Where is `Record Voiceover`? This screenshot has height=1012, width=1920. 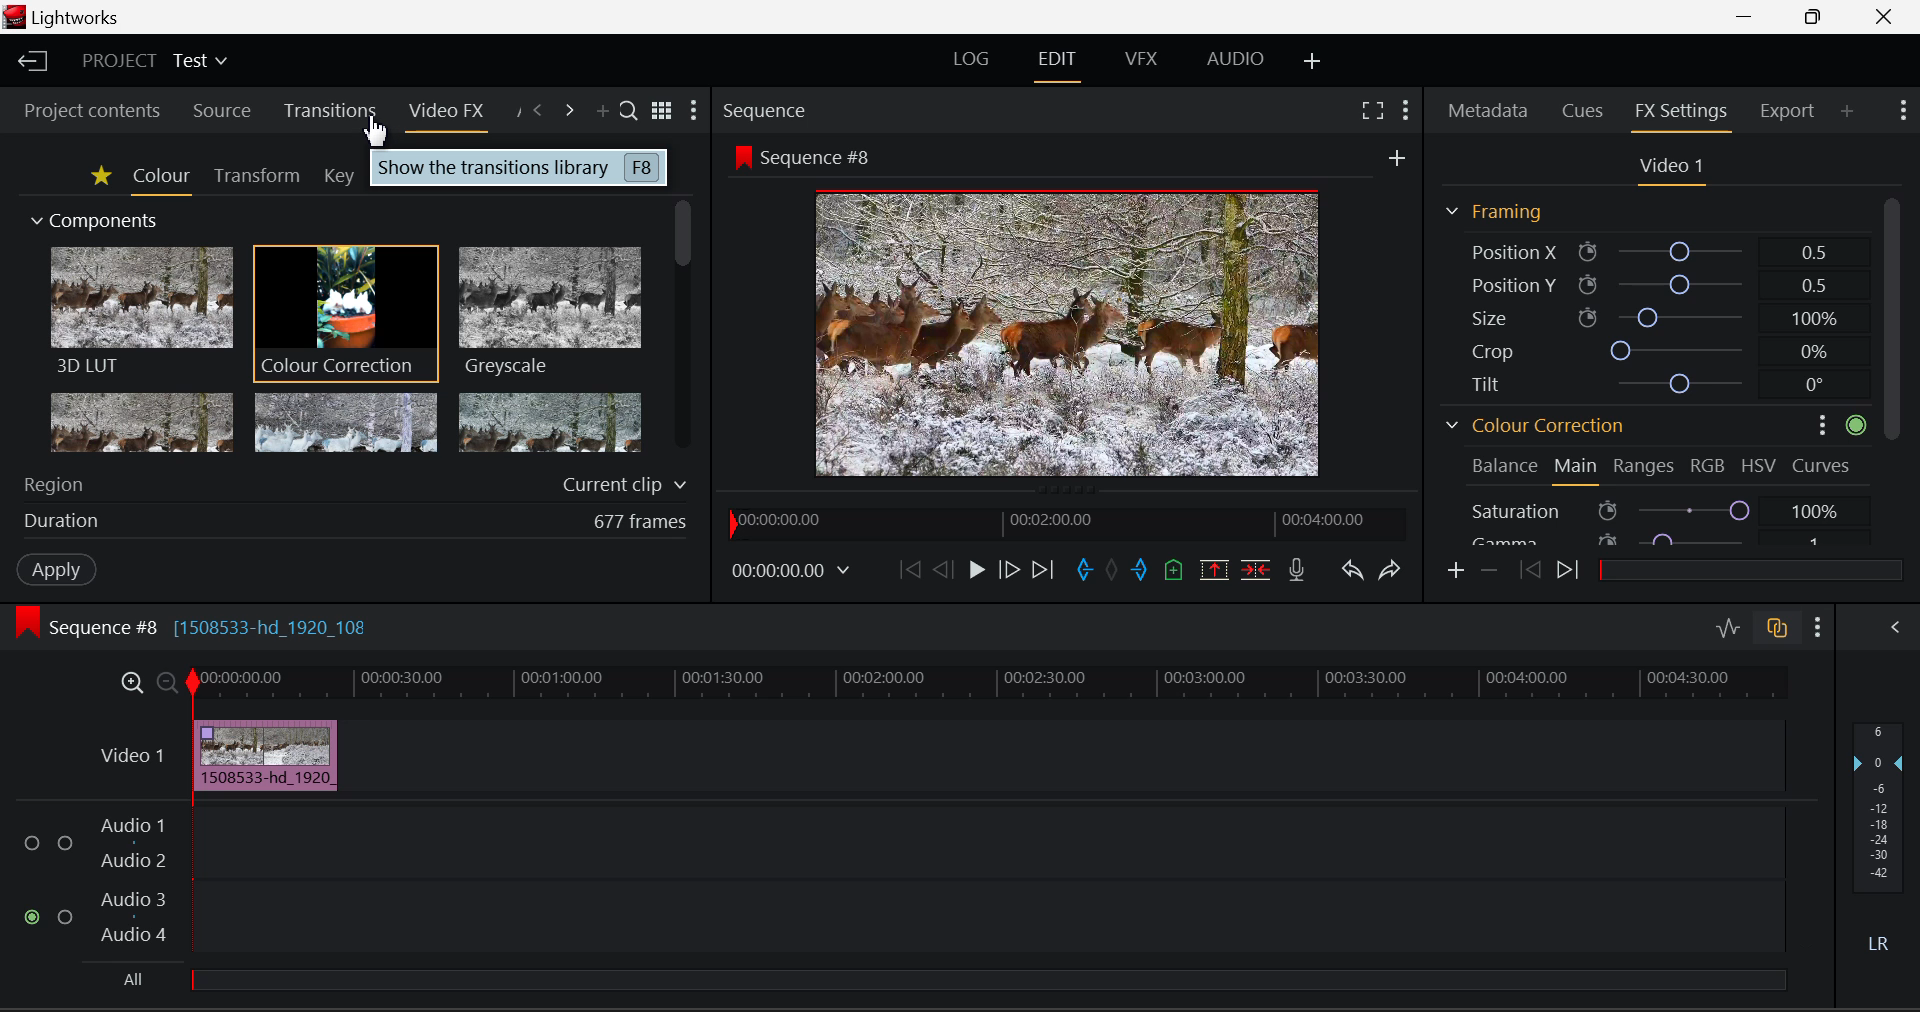
Record Voiceover is located at coordinates (1298, 570).